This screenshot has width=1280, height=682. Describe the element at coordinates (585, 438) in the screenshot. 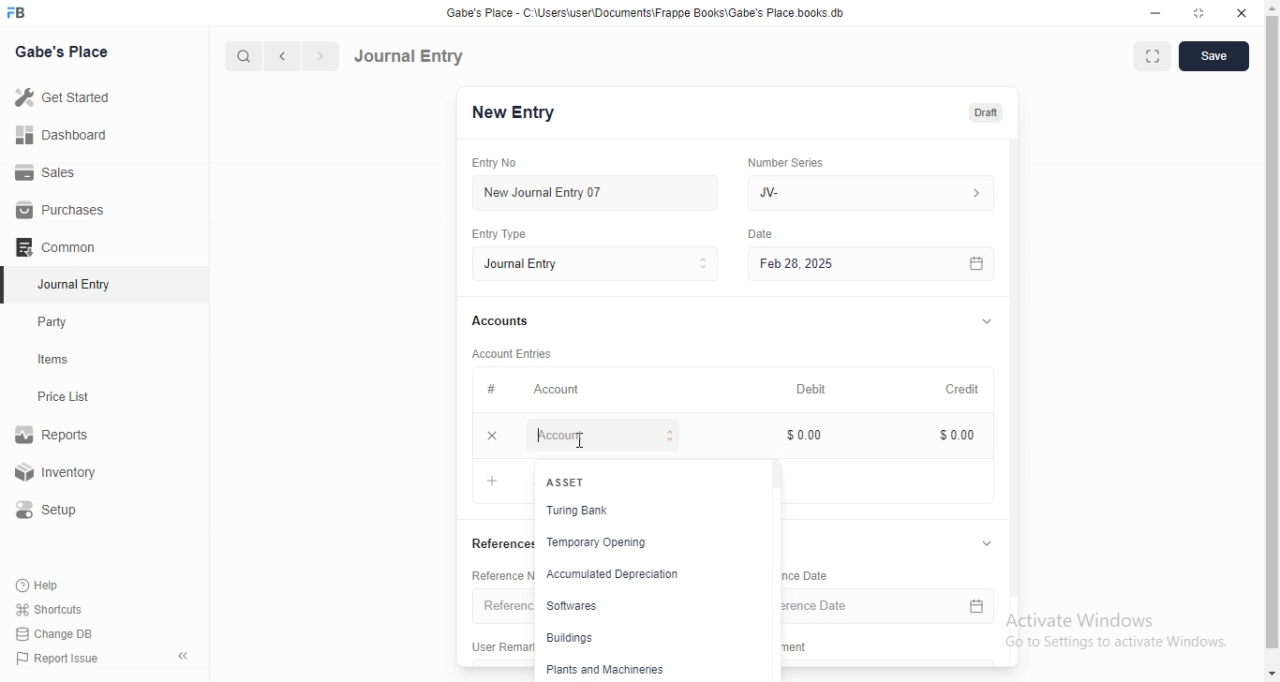

I see `x Account` at that location.